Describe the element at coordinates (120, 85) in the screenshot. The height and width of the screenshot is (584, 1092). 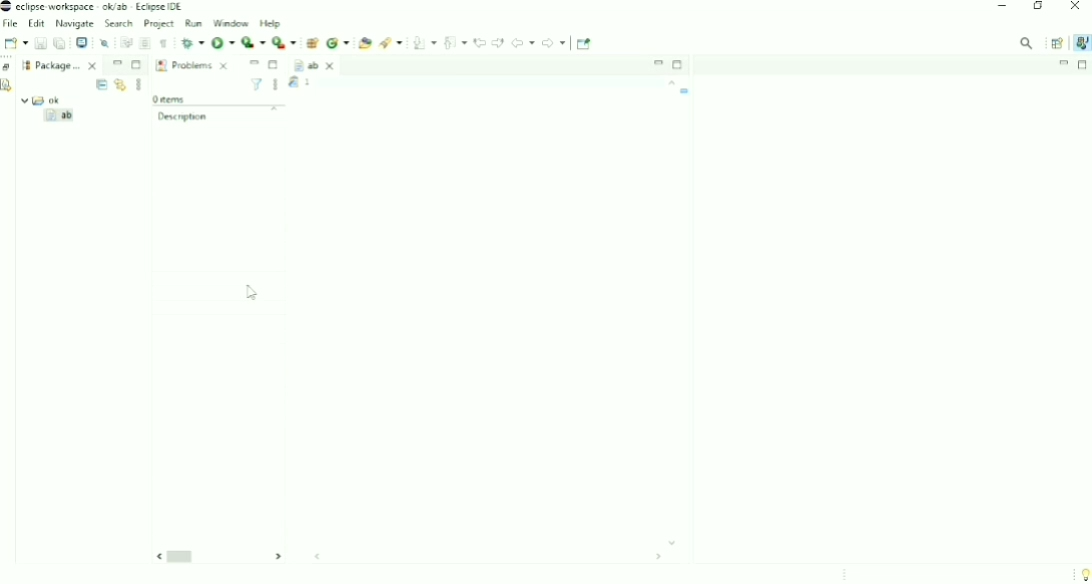
I see `Link with Editor` at that location.